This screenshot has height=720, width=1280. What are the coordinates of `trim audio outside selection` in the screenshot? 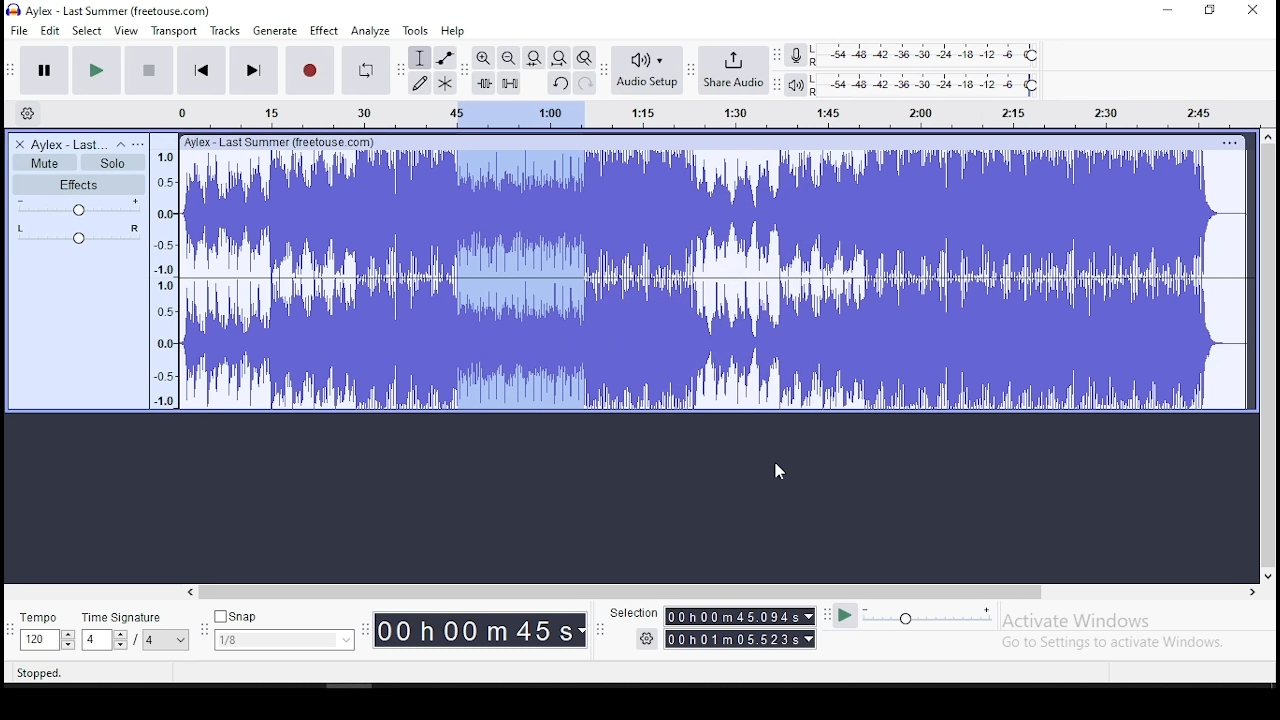 It's located at (483, 82).